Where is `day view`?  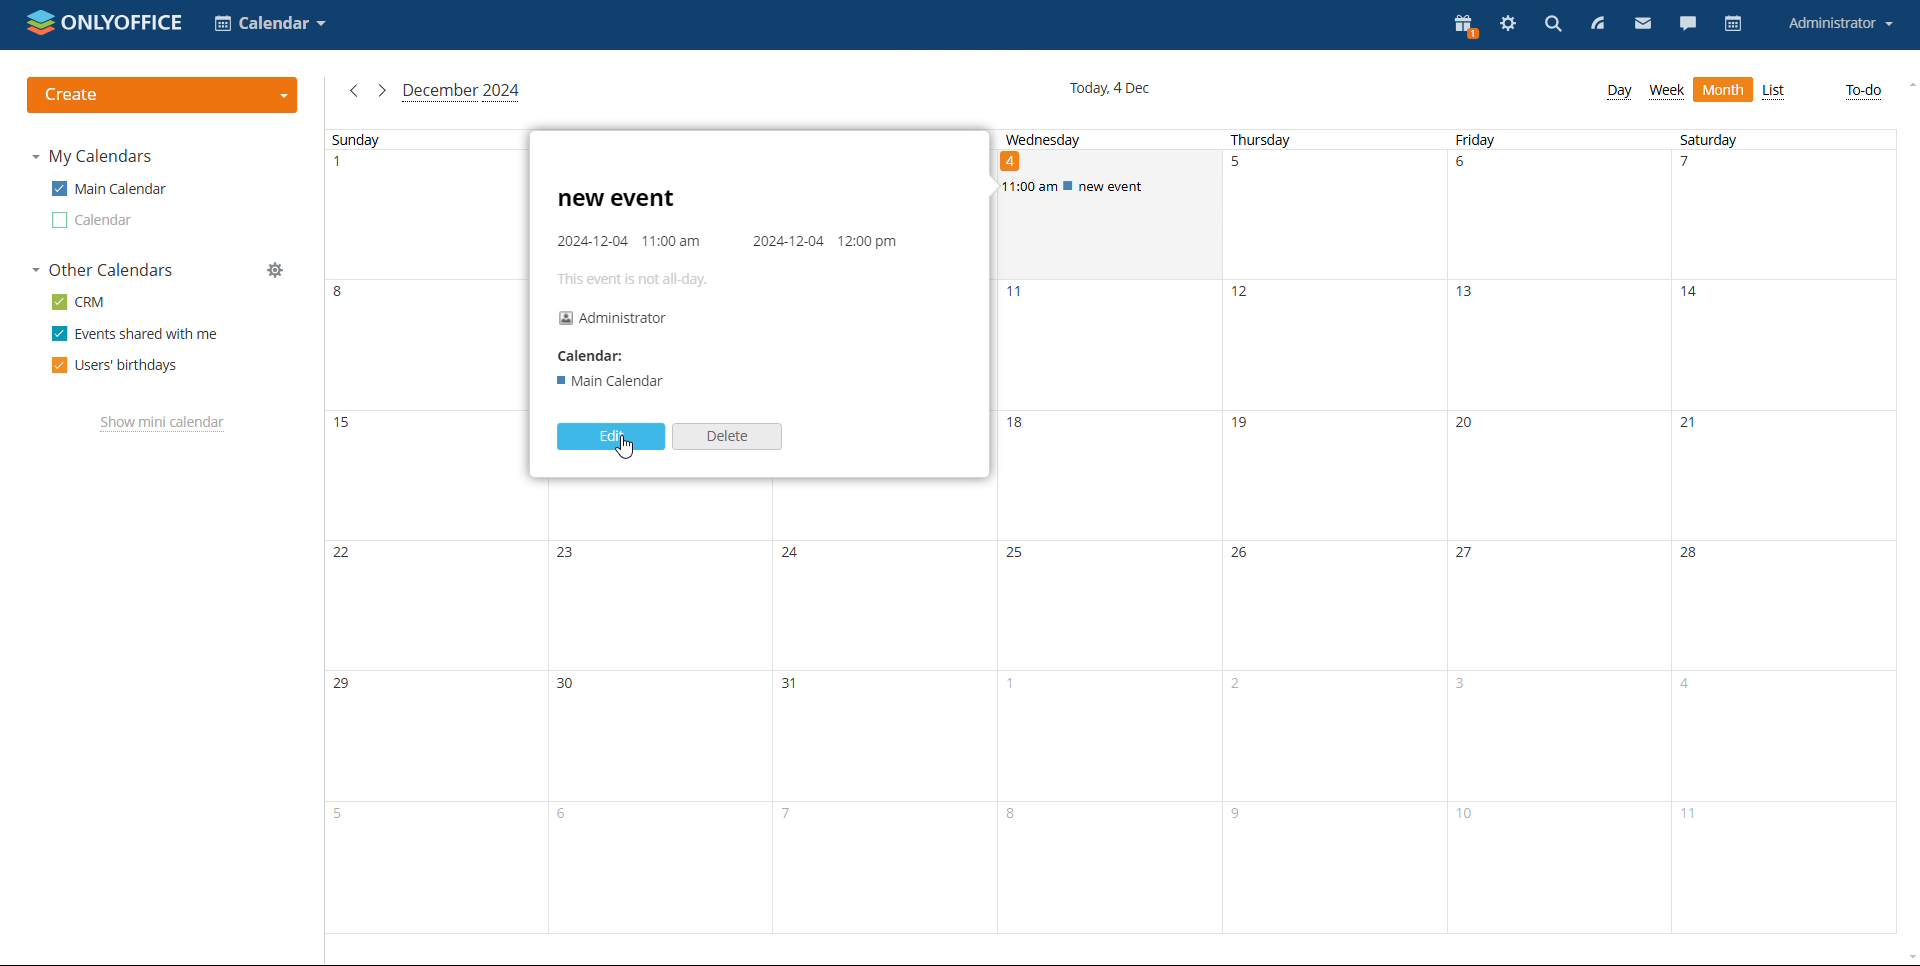
day view is located at coordinates (1618, 92).